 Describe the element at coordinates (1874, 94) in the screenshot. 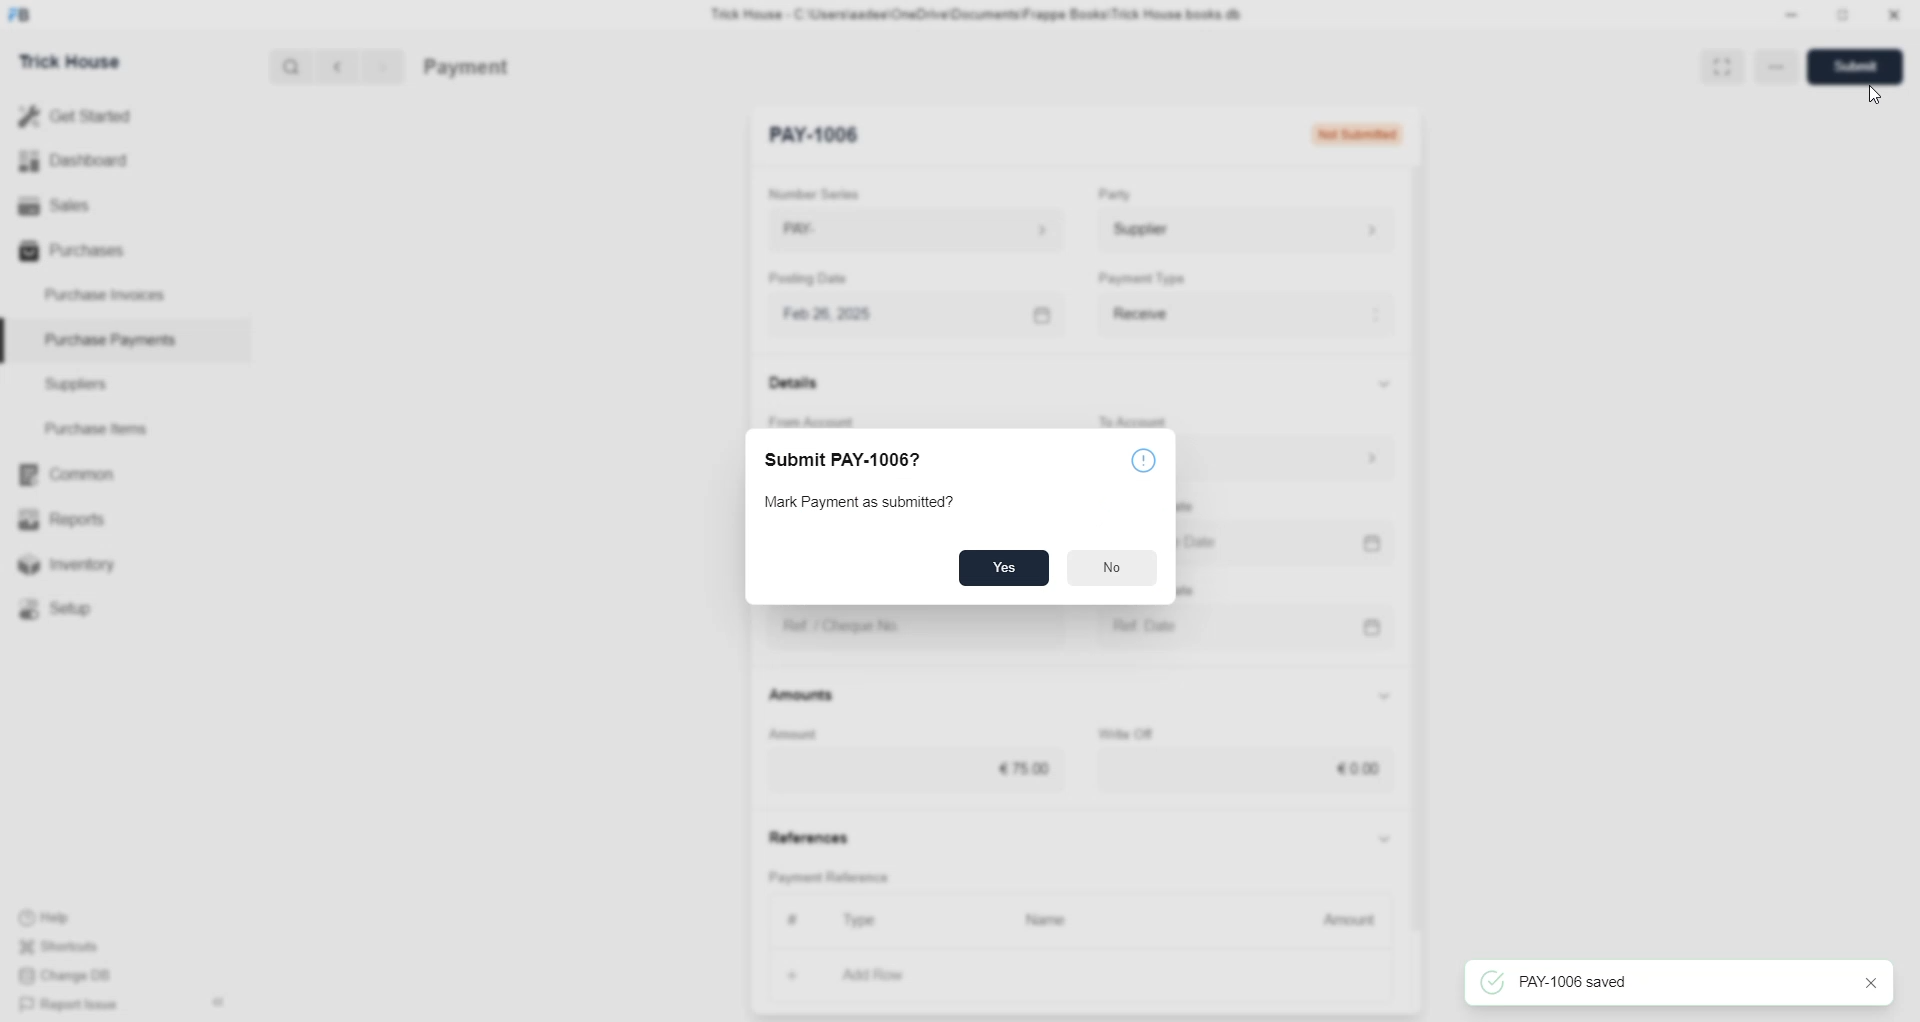

I see `cursor` at that location.